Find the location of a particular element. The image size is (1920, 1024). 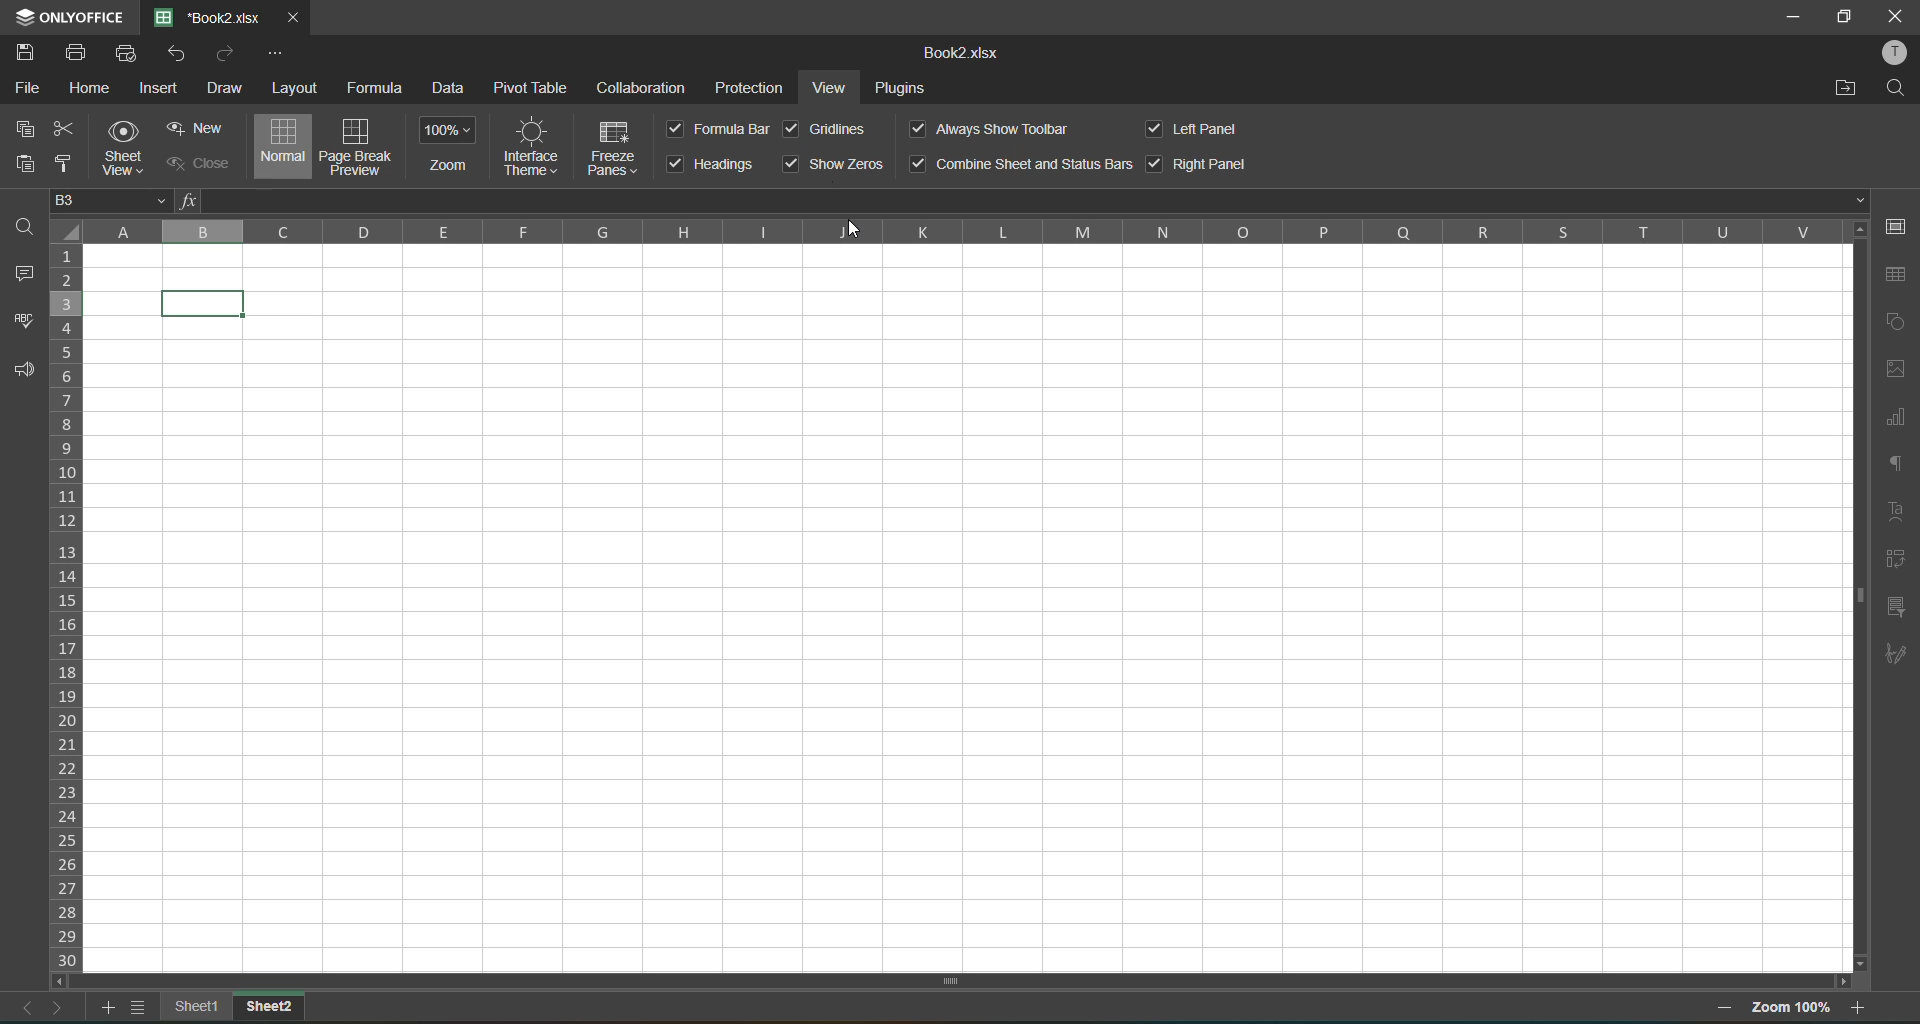

left panel is located at coordinates (1199, 130).